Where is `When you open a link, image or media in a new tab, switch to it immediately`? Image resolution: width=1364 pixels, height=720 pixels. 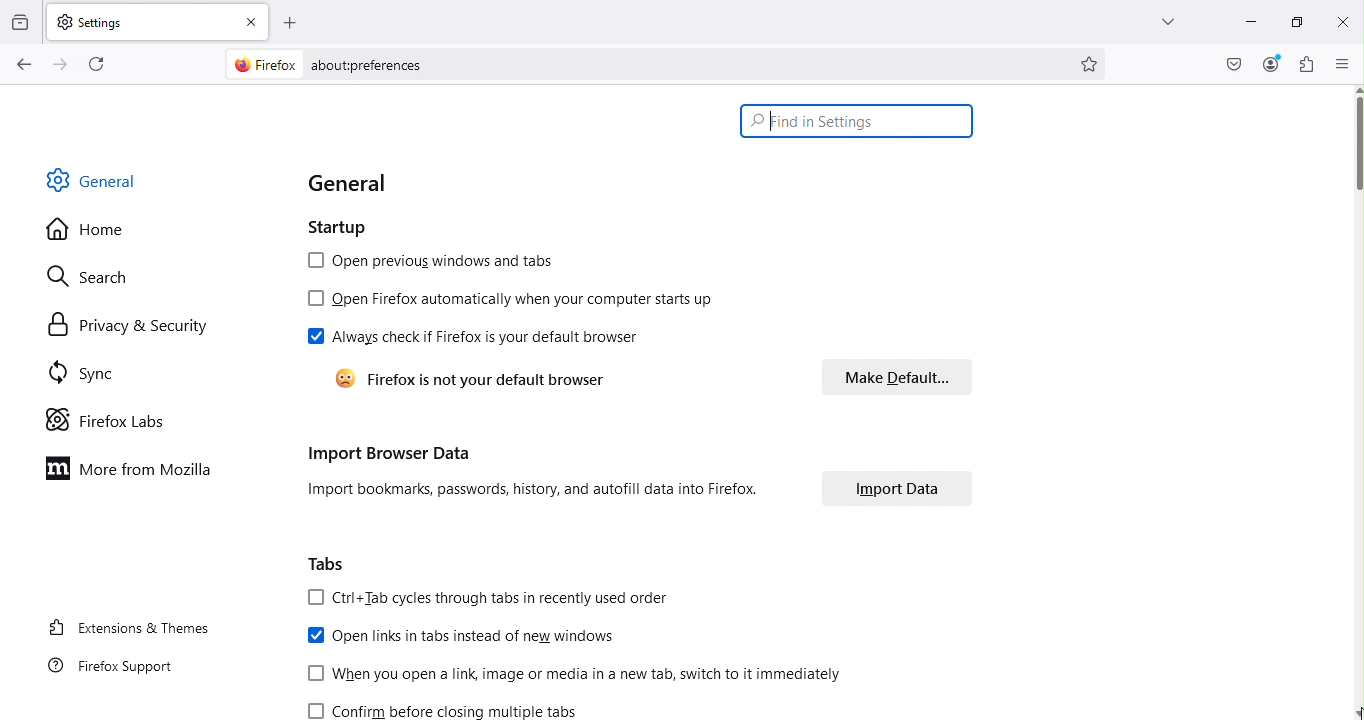
When you open a link, image or media in a new tab, switch to it immediately is located at coordinates (576, 676).